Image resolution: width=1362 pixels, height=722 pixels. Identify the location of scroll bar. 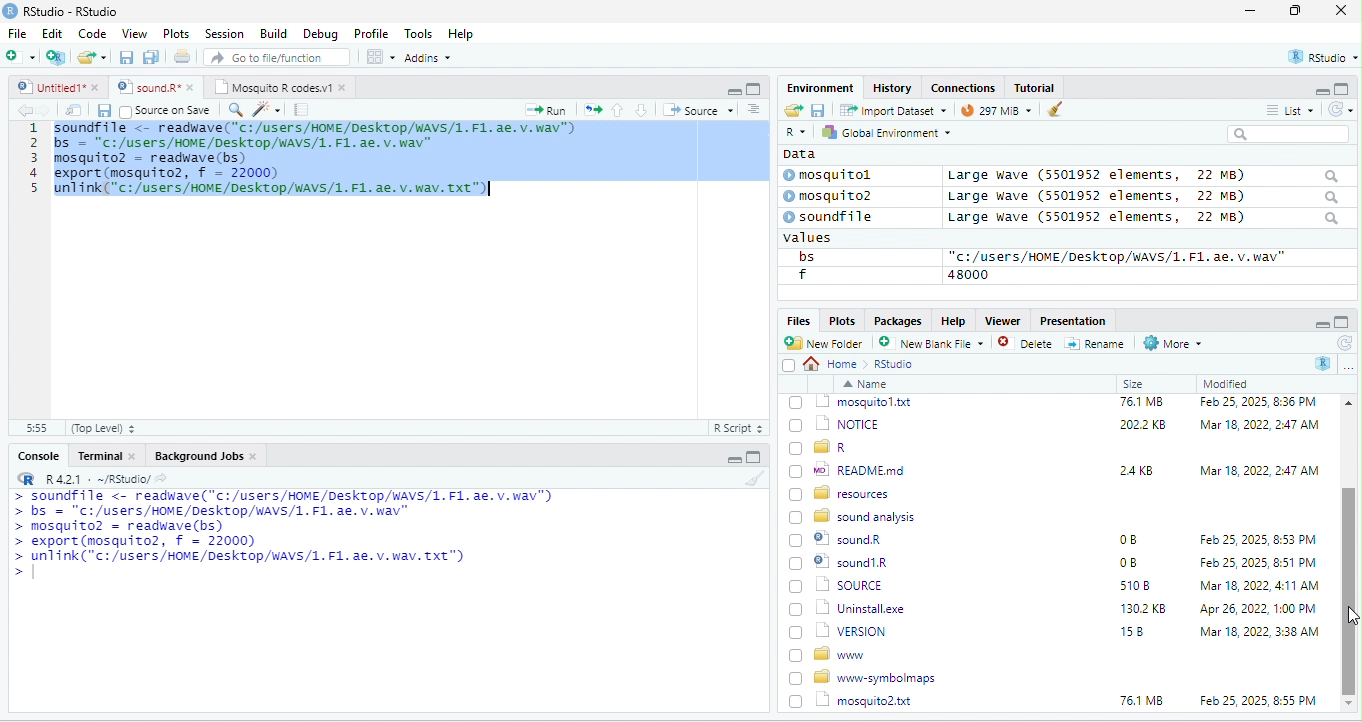
(1349, 554).